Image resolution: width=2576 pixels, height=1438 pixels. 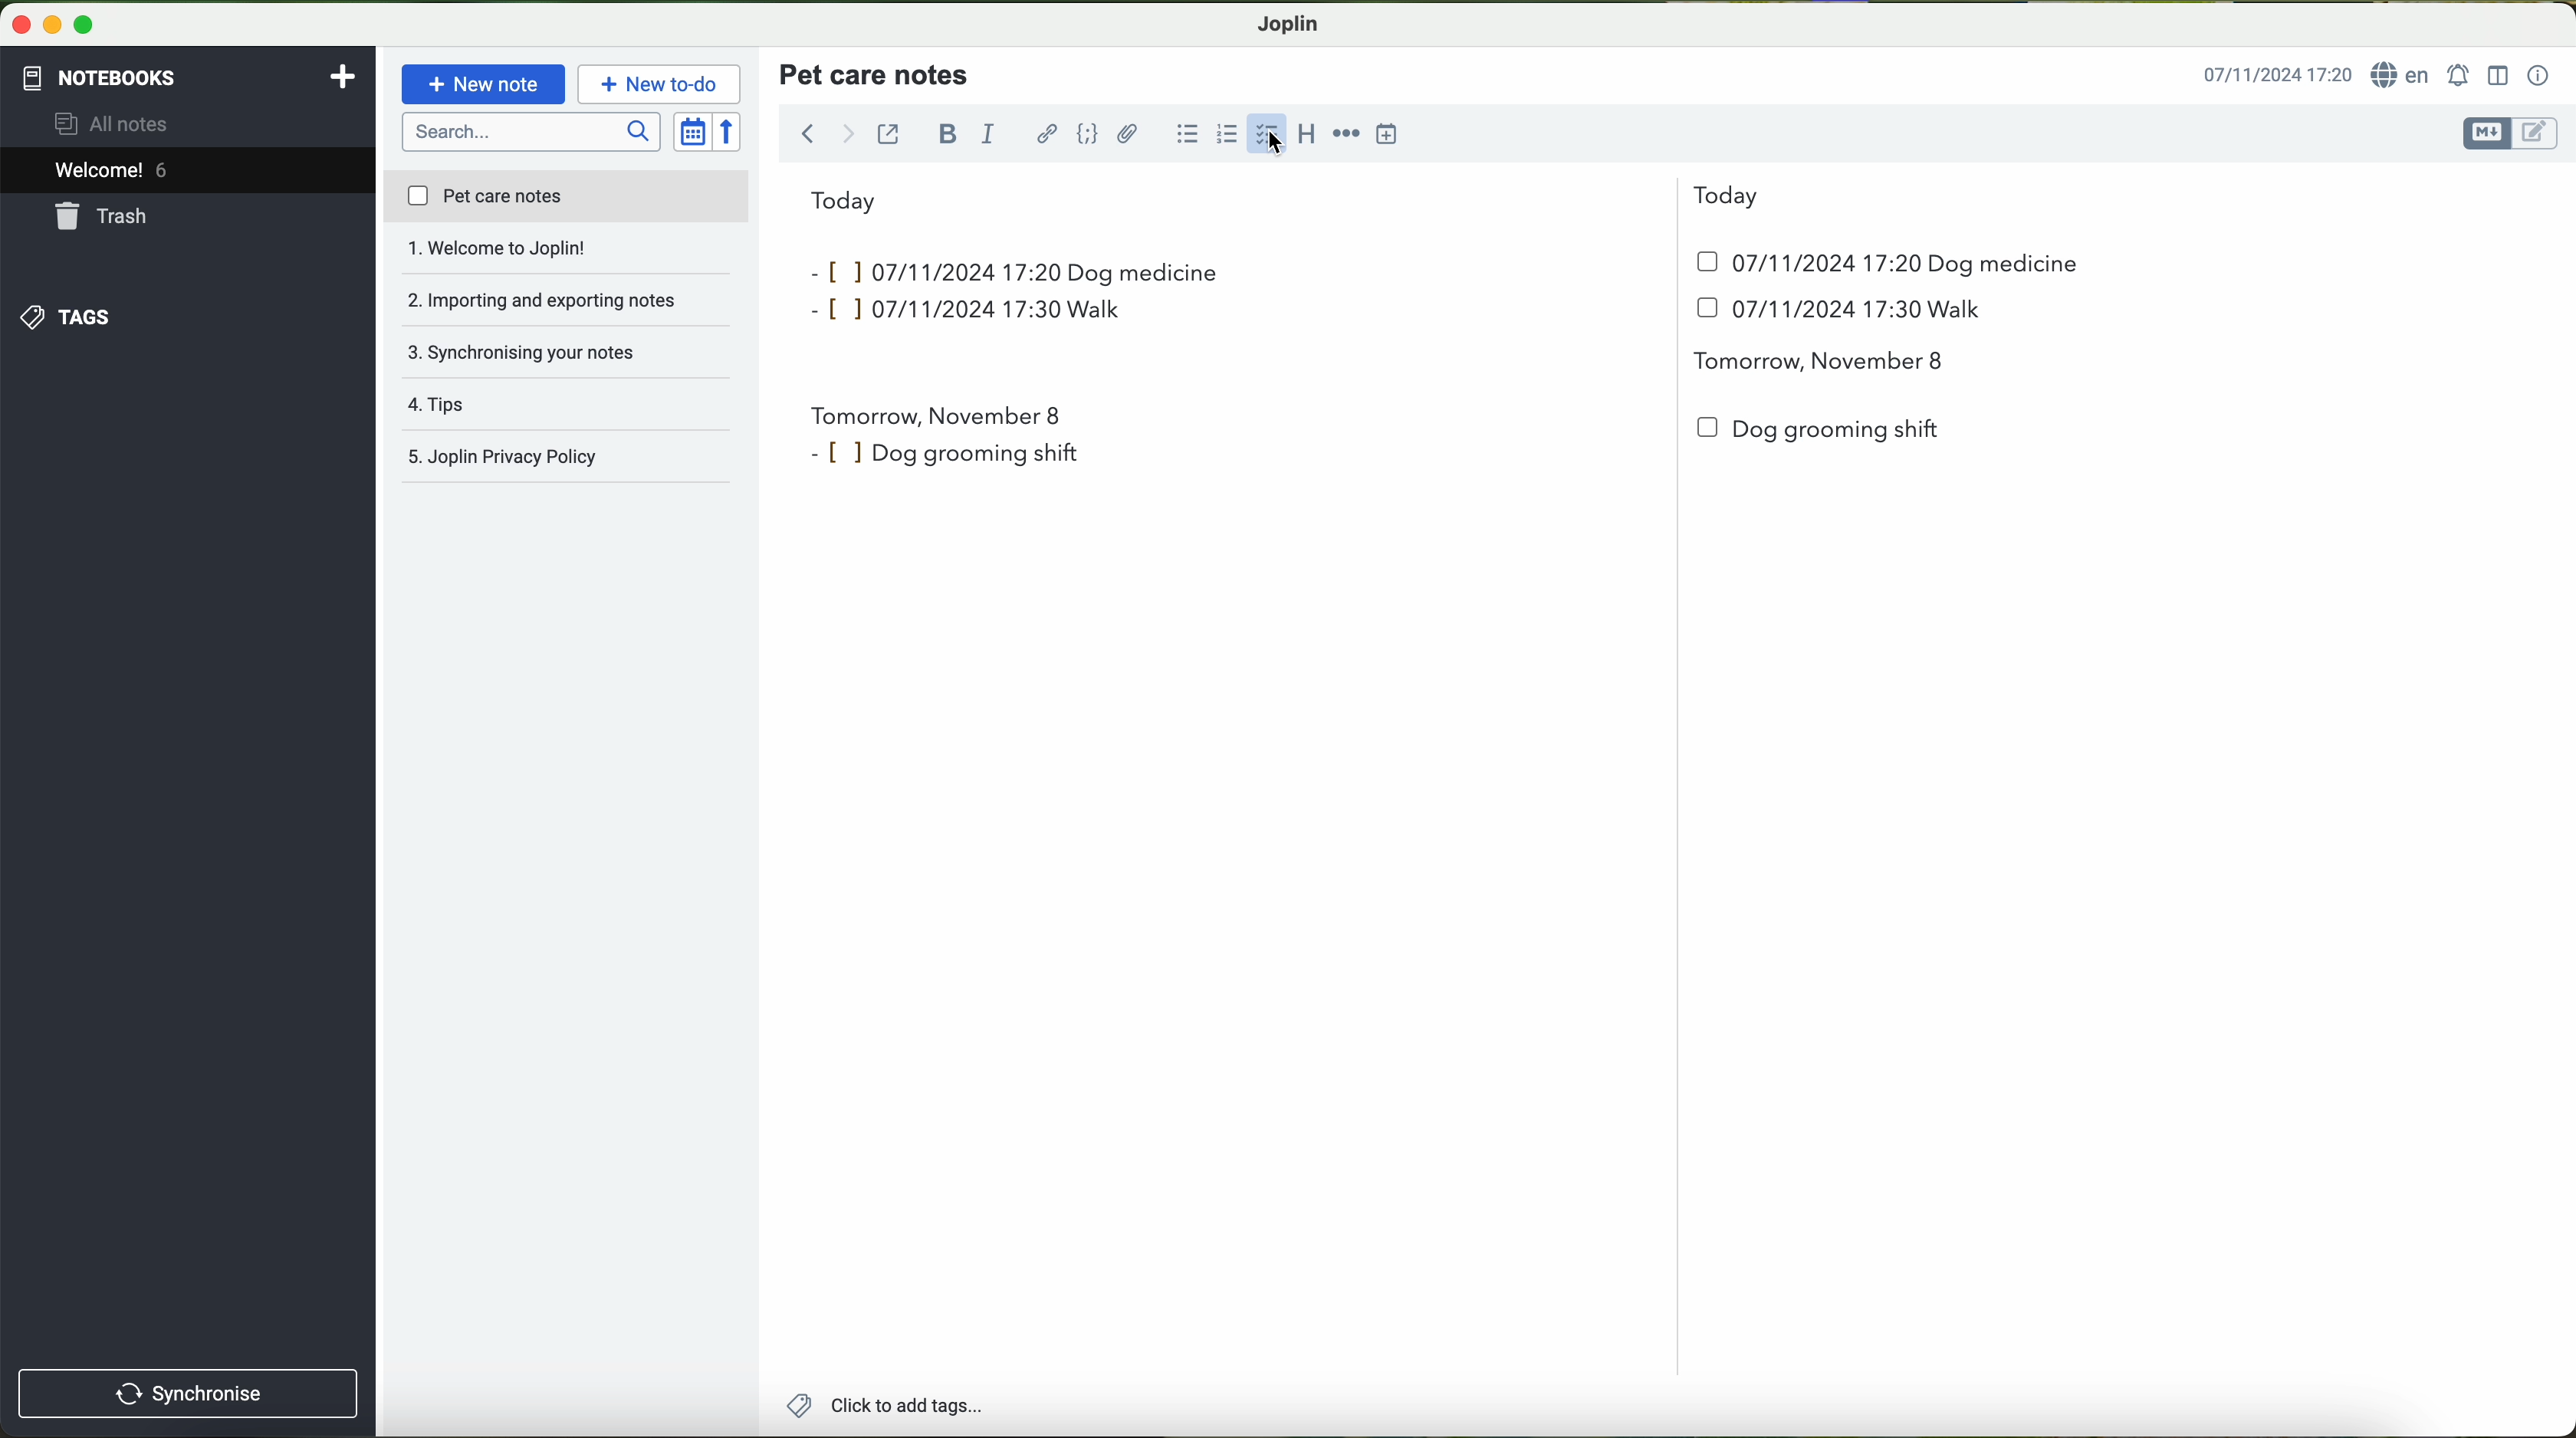 I want to click on set alarm, so click(x=2461, y=75).